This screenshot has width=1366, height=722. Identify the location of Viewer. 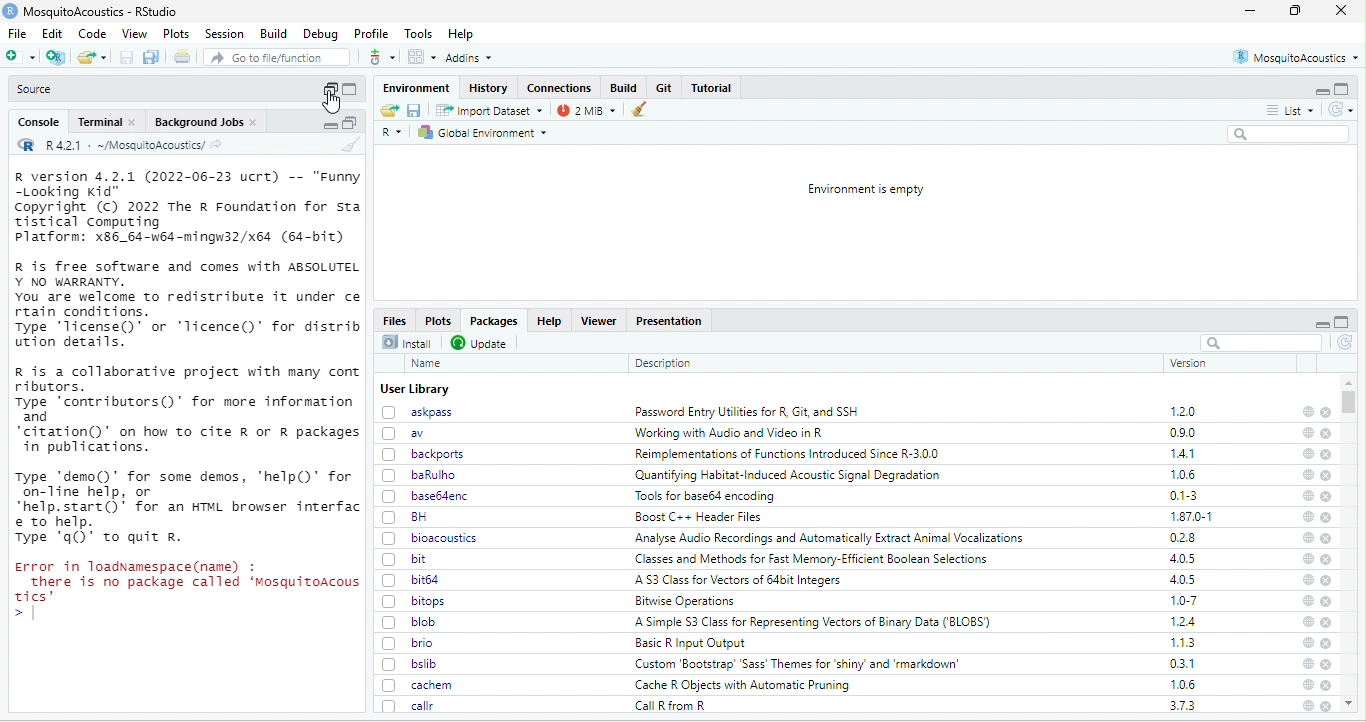
(600, 321).